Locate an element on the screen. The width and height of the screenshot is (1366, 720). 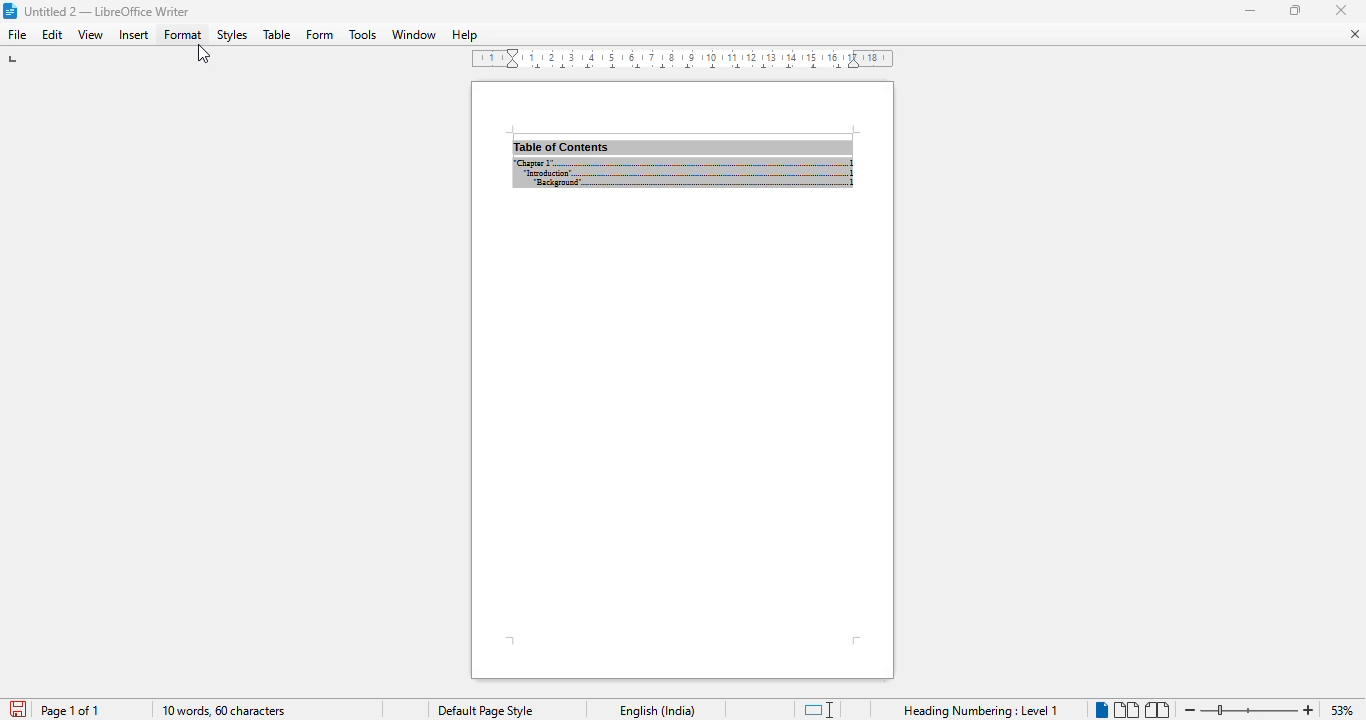
multi-page view is located at coordinates (1126, 709).